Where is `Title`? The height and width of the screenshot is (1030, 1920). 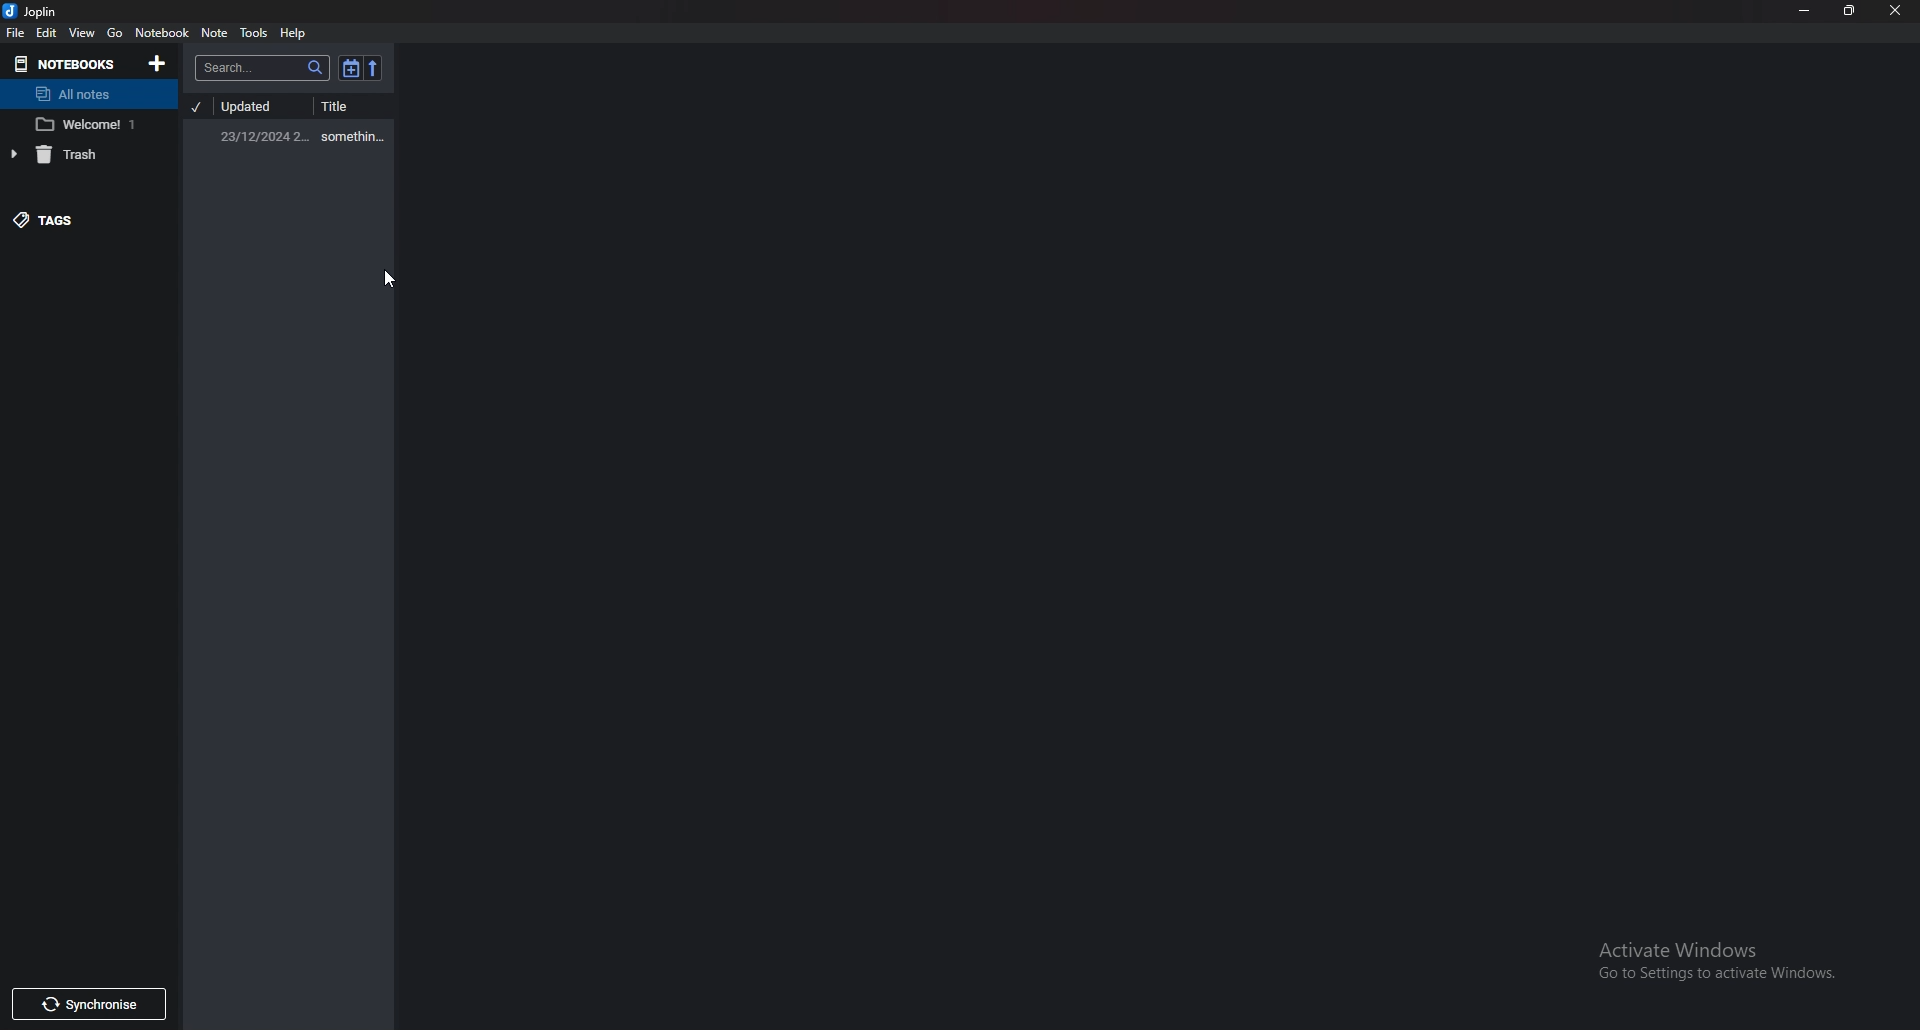 Title is located at coordinates (358, 106).